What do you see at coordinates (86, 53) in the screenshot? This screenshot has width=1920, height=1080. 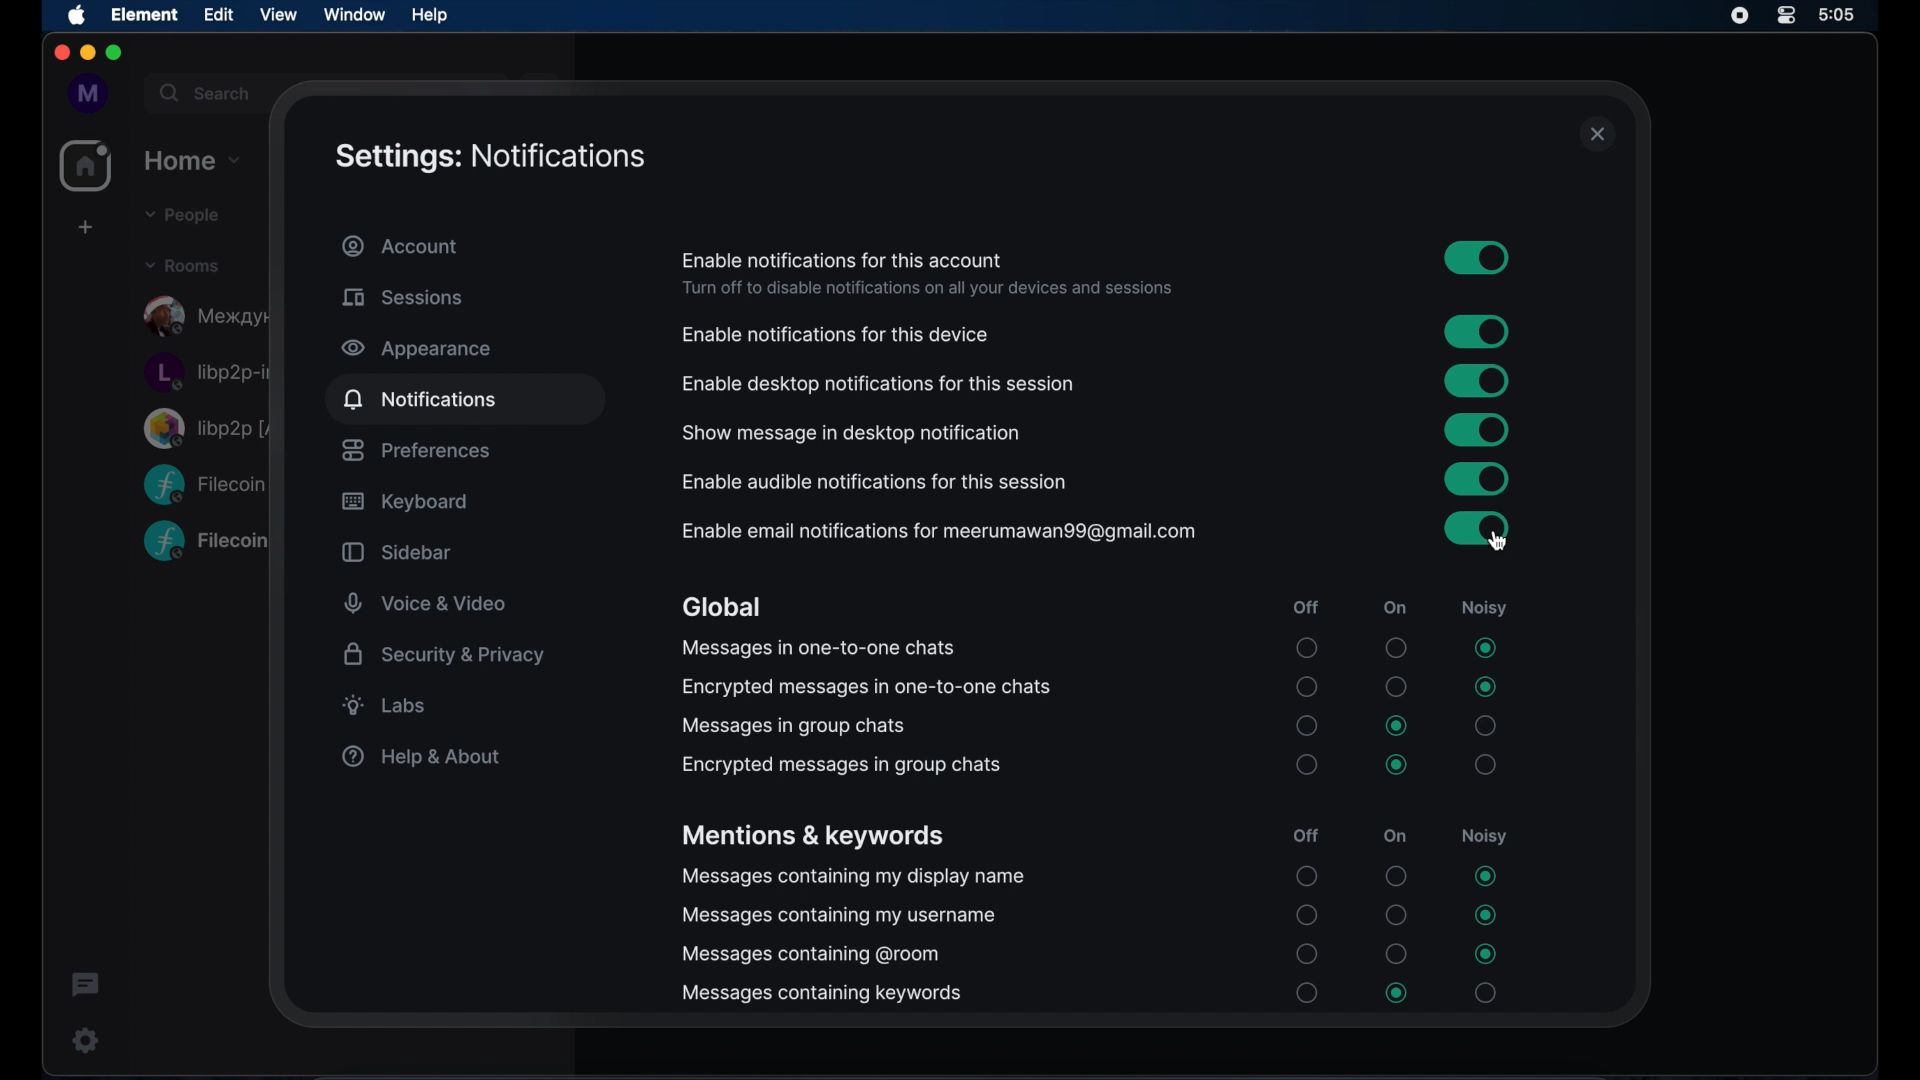 I see `minimize` at bounding box center [86, 53].